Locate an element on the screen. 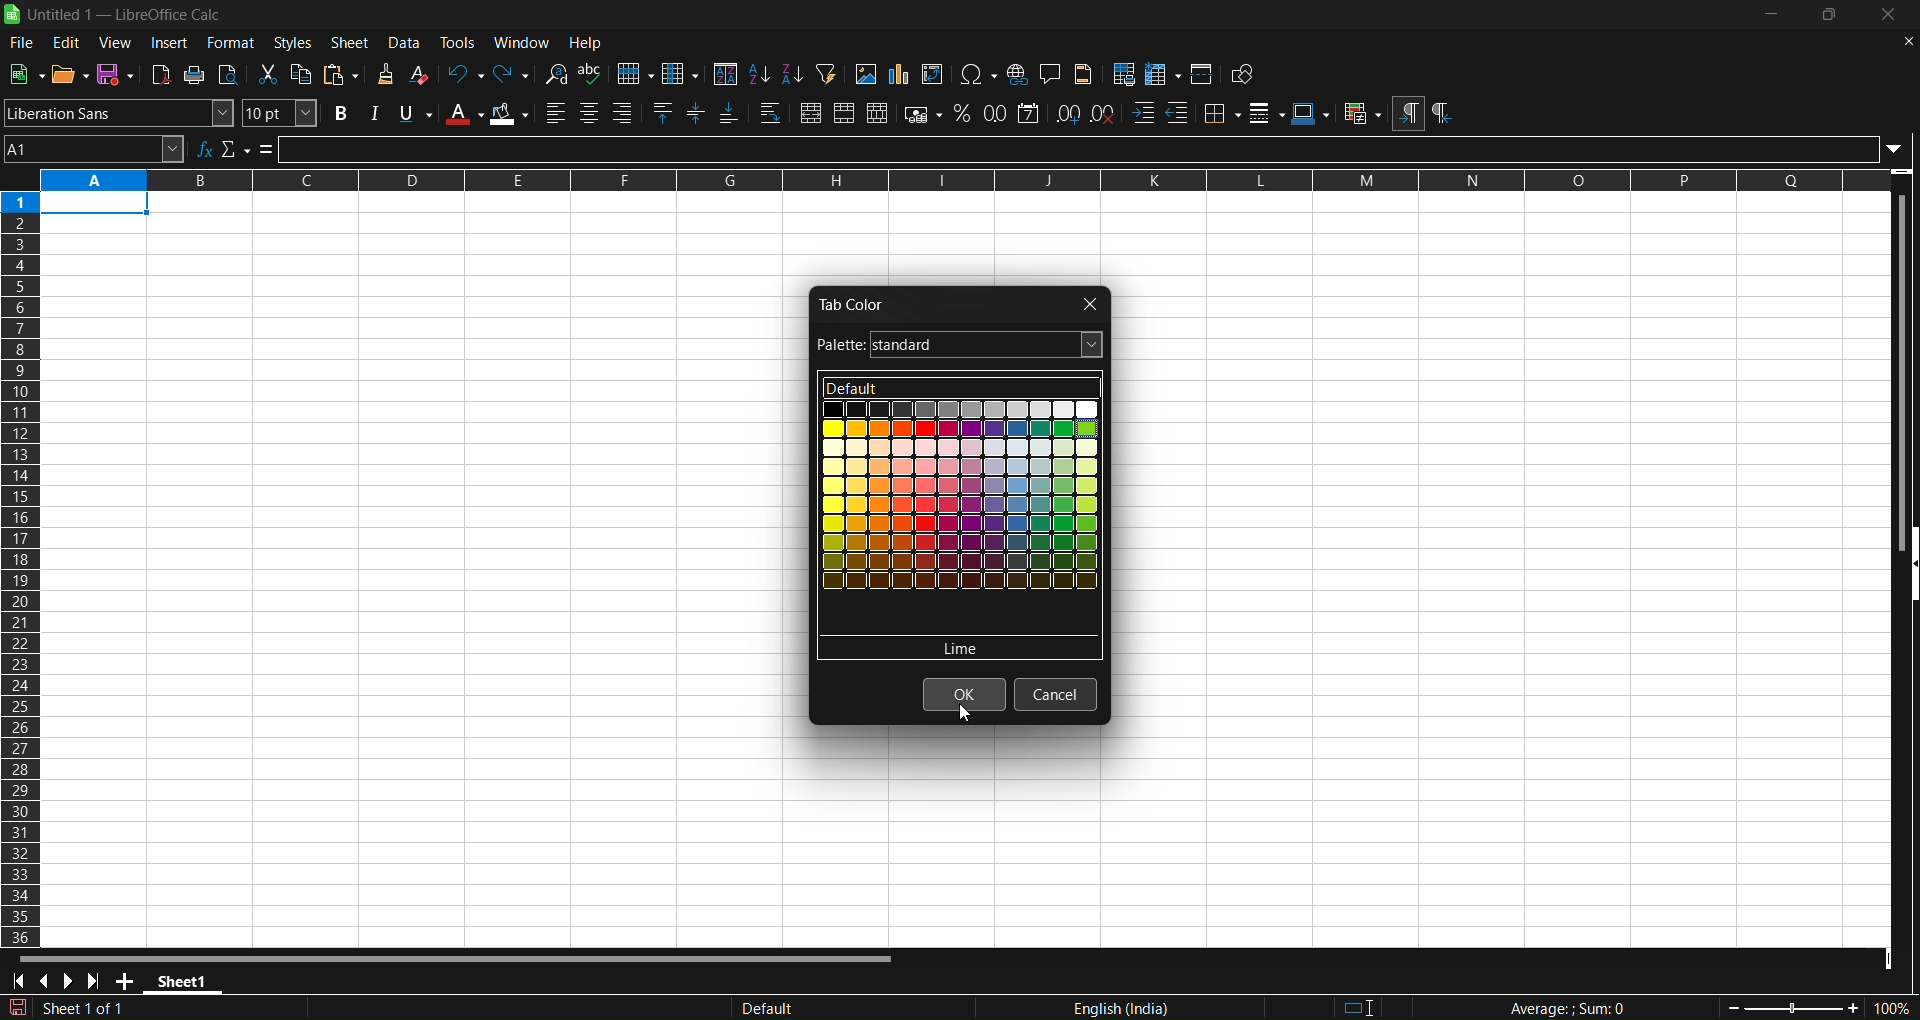 This screenshot has width=1920, height=1020. clone formatting is located at coordinates (384, 75).